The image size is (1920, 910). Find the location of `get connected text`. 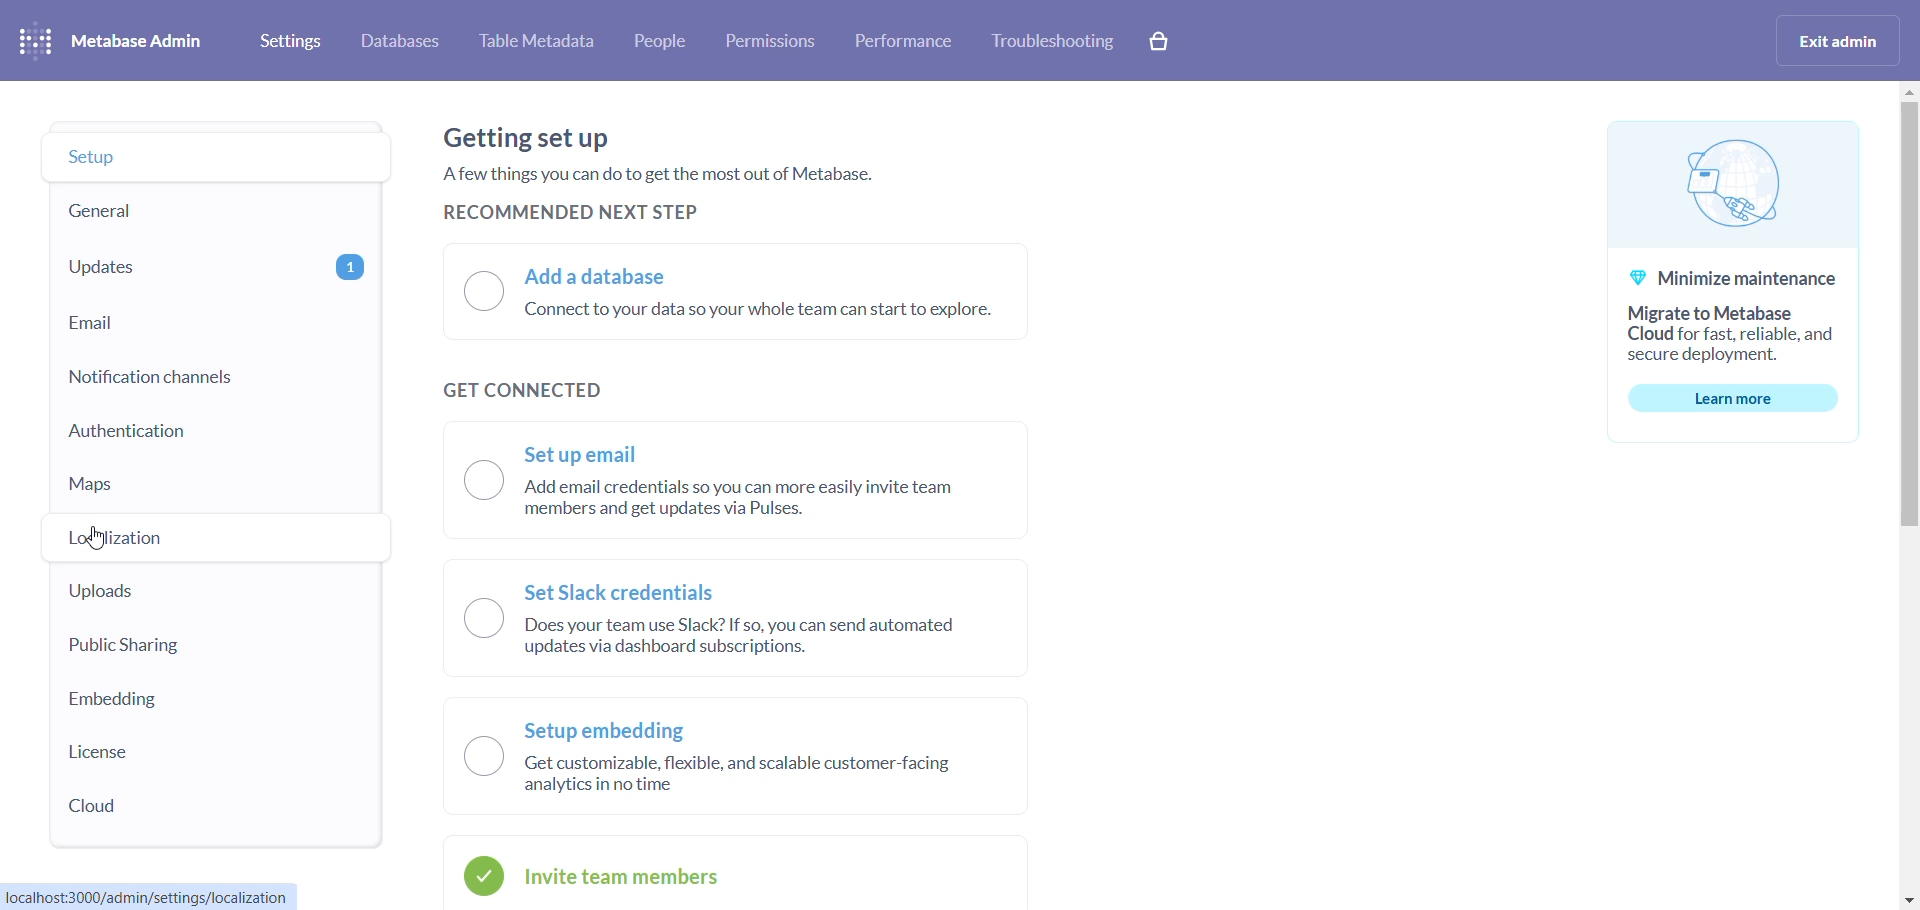

get connected text is located at coordinates (542, 387).